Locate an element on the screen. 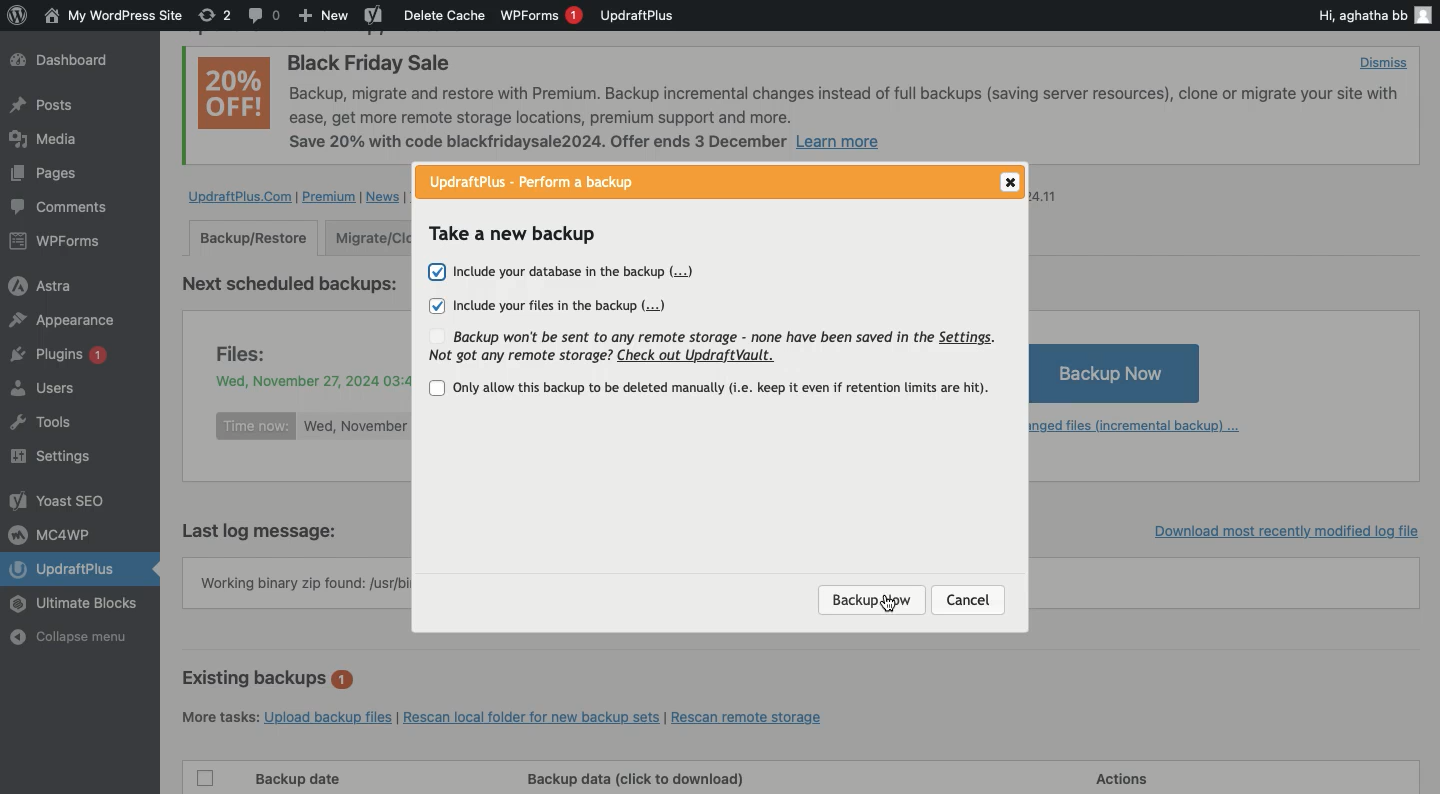 The height and width of the screenshot is (794, 1440). Delete cache is located at coordinates (445, 15).